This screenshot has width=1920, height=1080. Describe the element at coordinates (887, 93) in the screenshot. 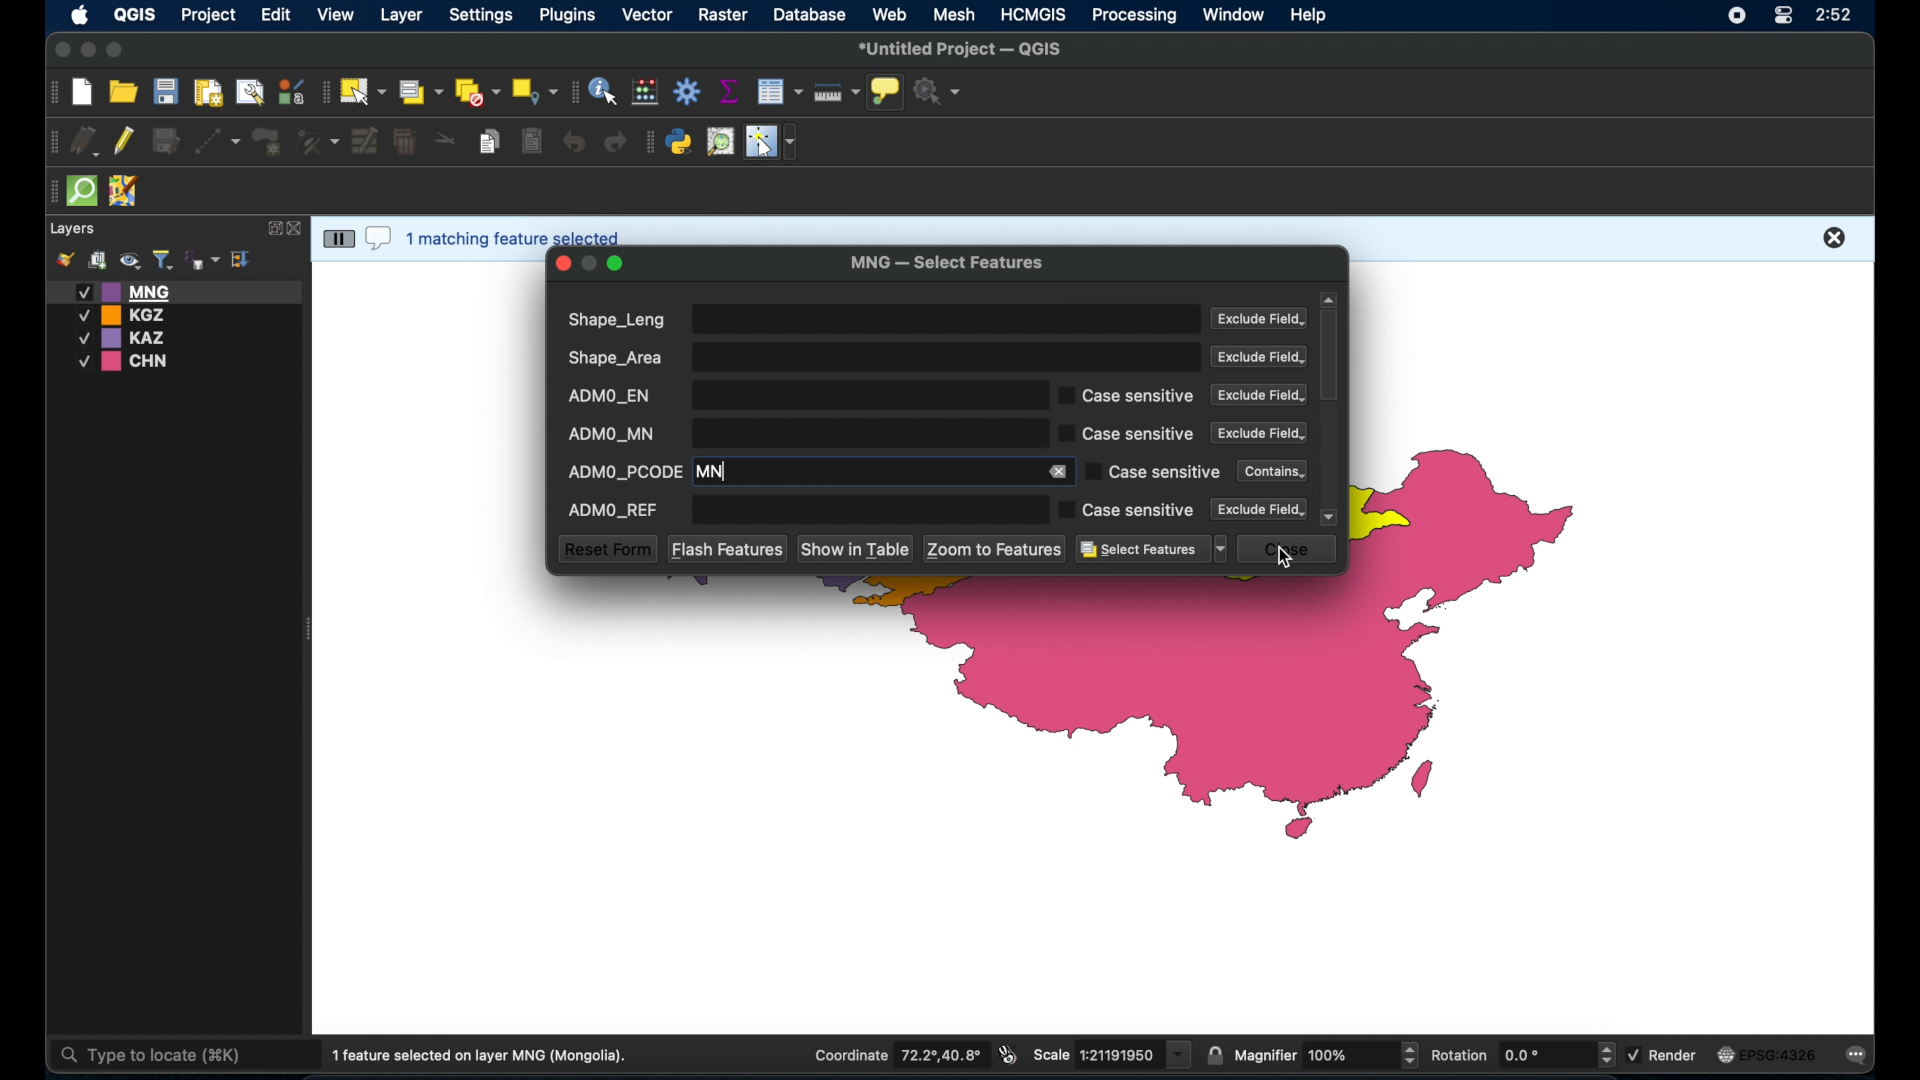

I see `show map tips` at that location.